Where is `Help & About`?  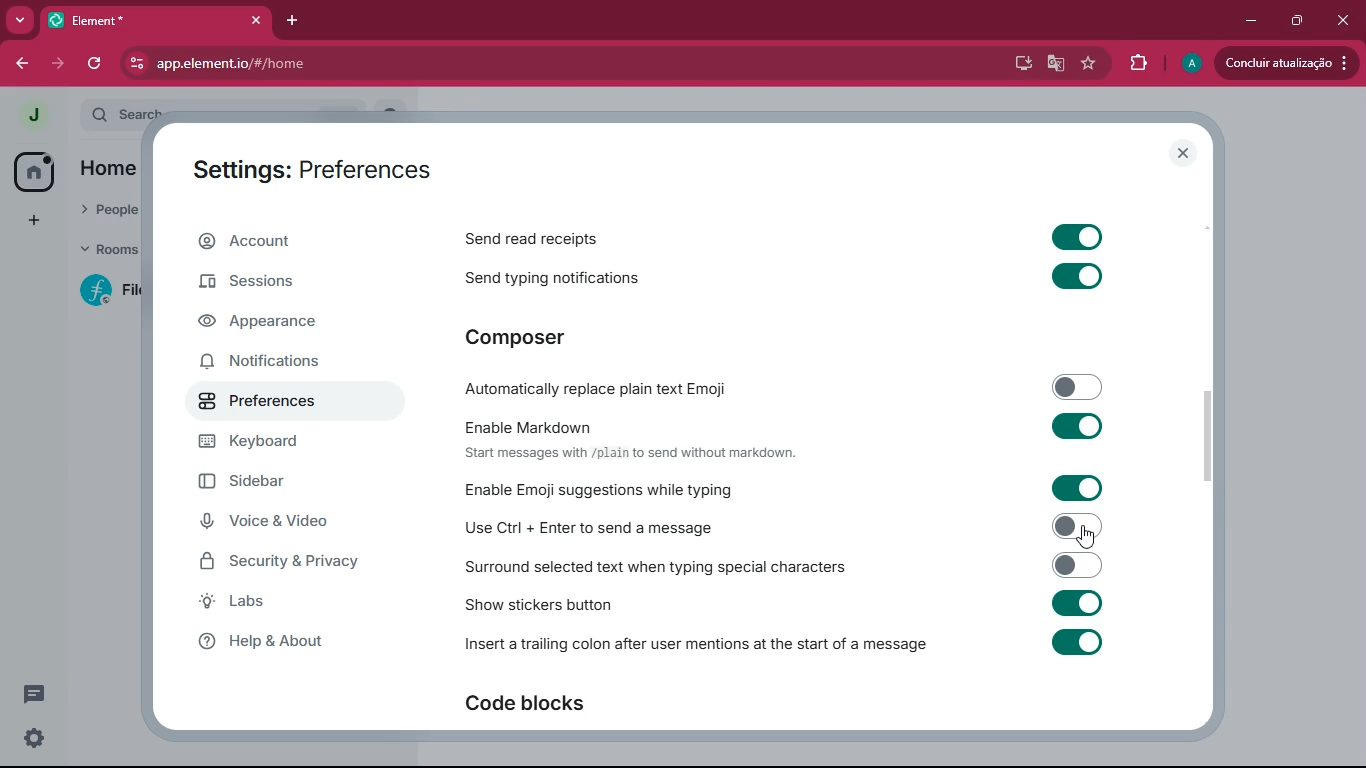
Help & About is located at coordinates (258, 641).